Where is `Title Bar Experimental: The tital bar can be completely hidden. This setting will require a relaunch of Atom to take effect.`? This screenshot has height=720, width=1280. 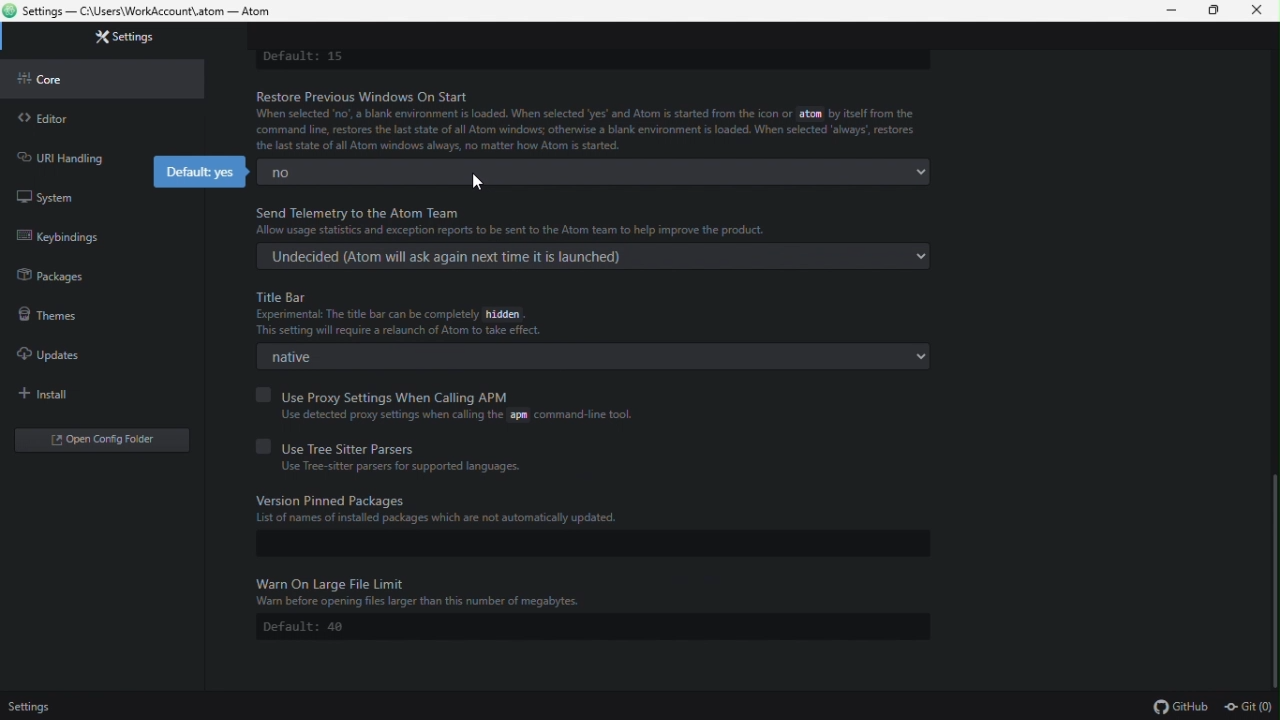
Title Bar Experimental: The tital bar can be completely hidden. This setting will require a relaunch of Atom to take effect. is located at coordinates (588, 314).